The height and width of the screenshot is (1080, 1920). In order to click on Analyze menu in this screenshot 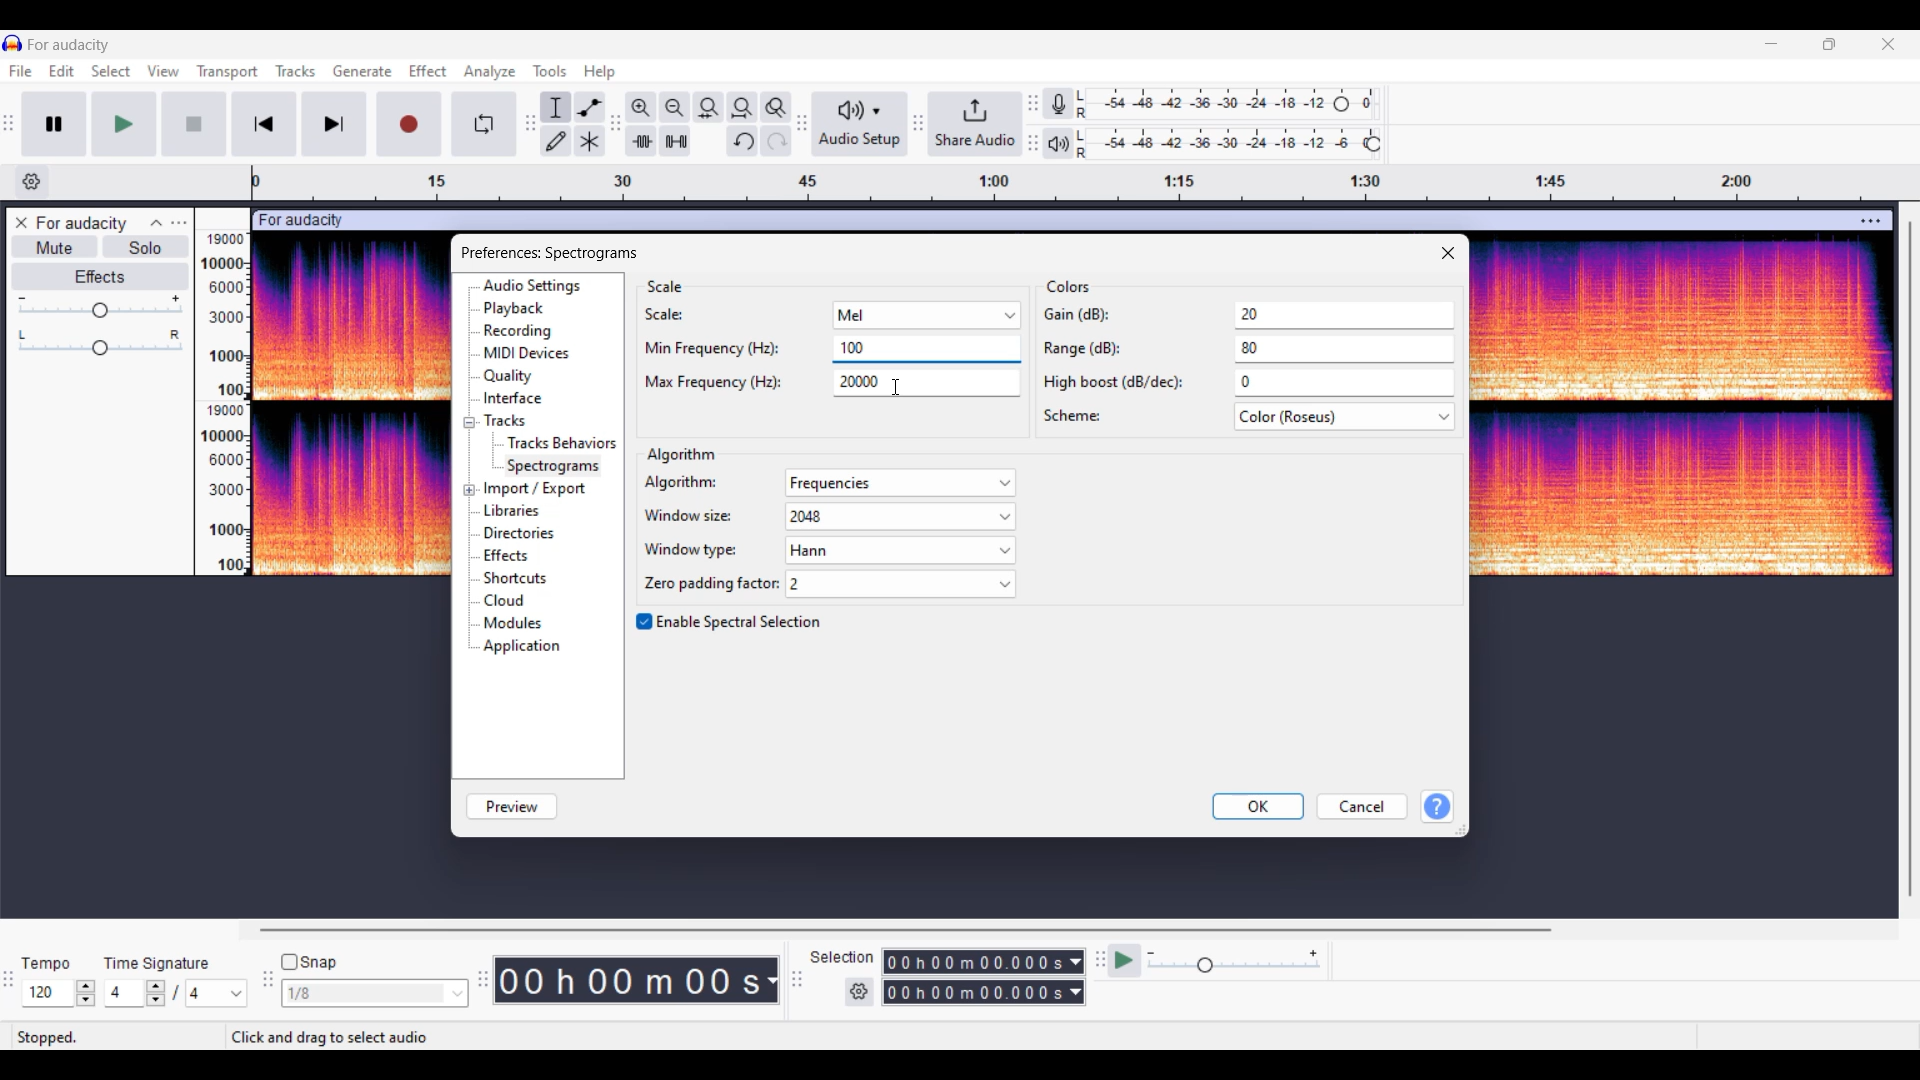, I will do `click(490, 73)`.